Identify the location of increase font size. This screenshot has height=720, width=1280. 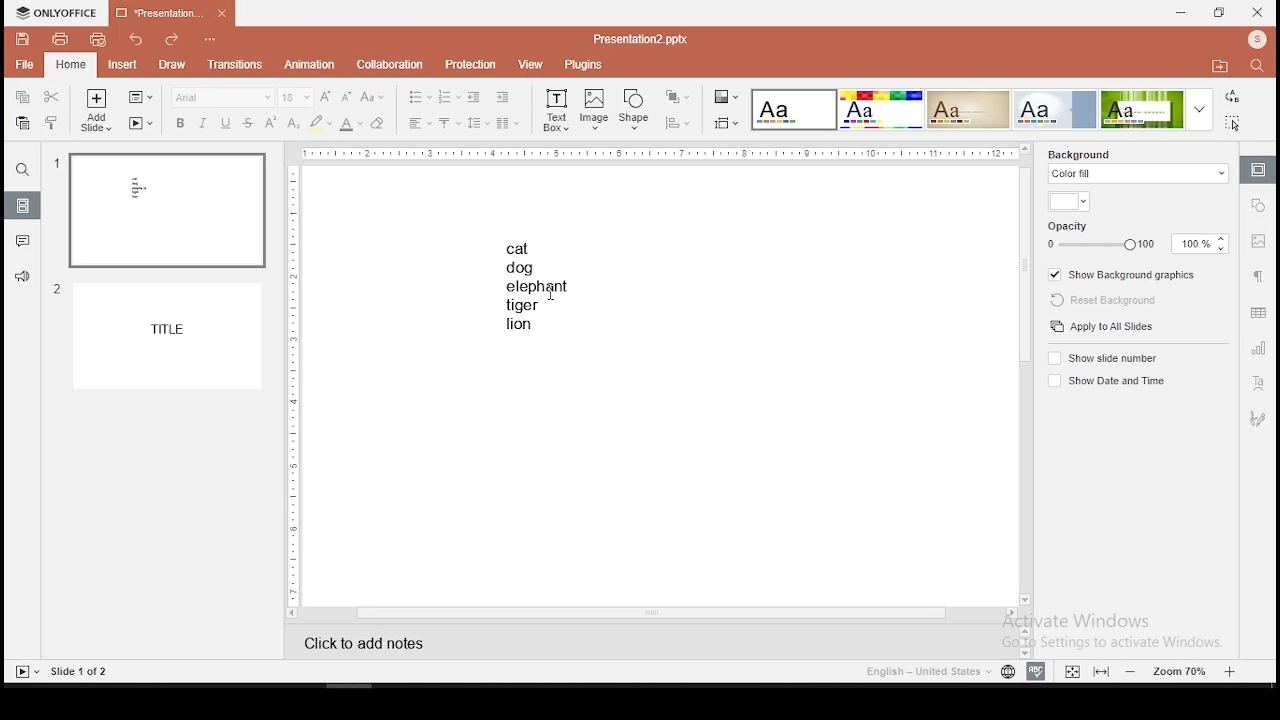
(328, 97).